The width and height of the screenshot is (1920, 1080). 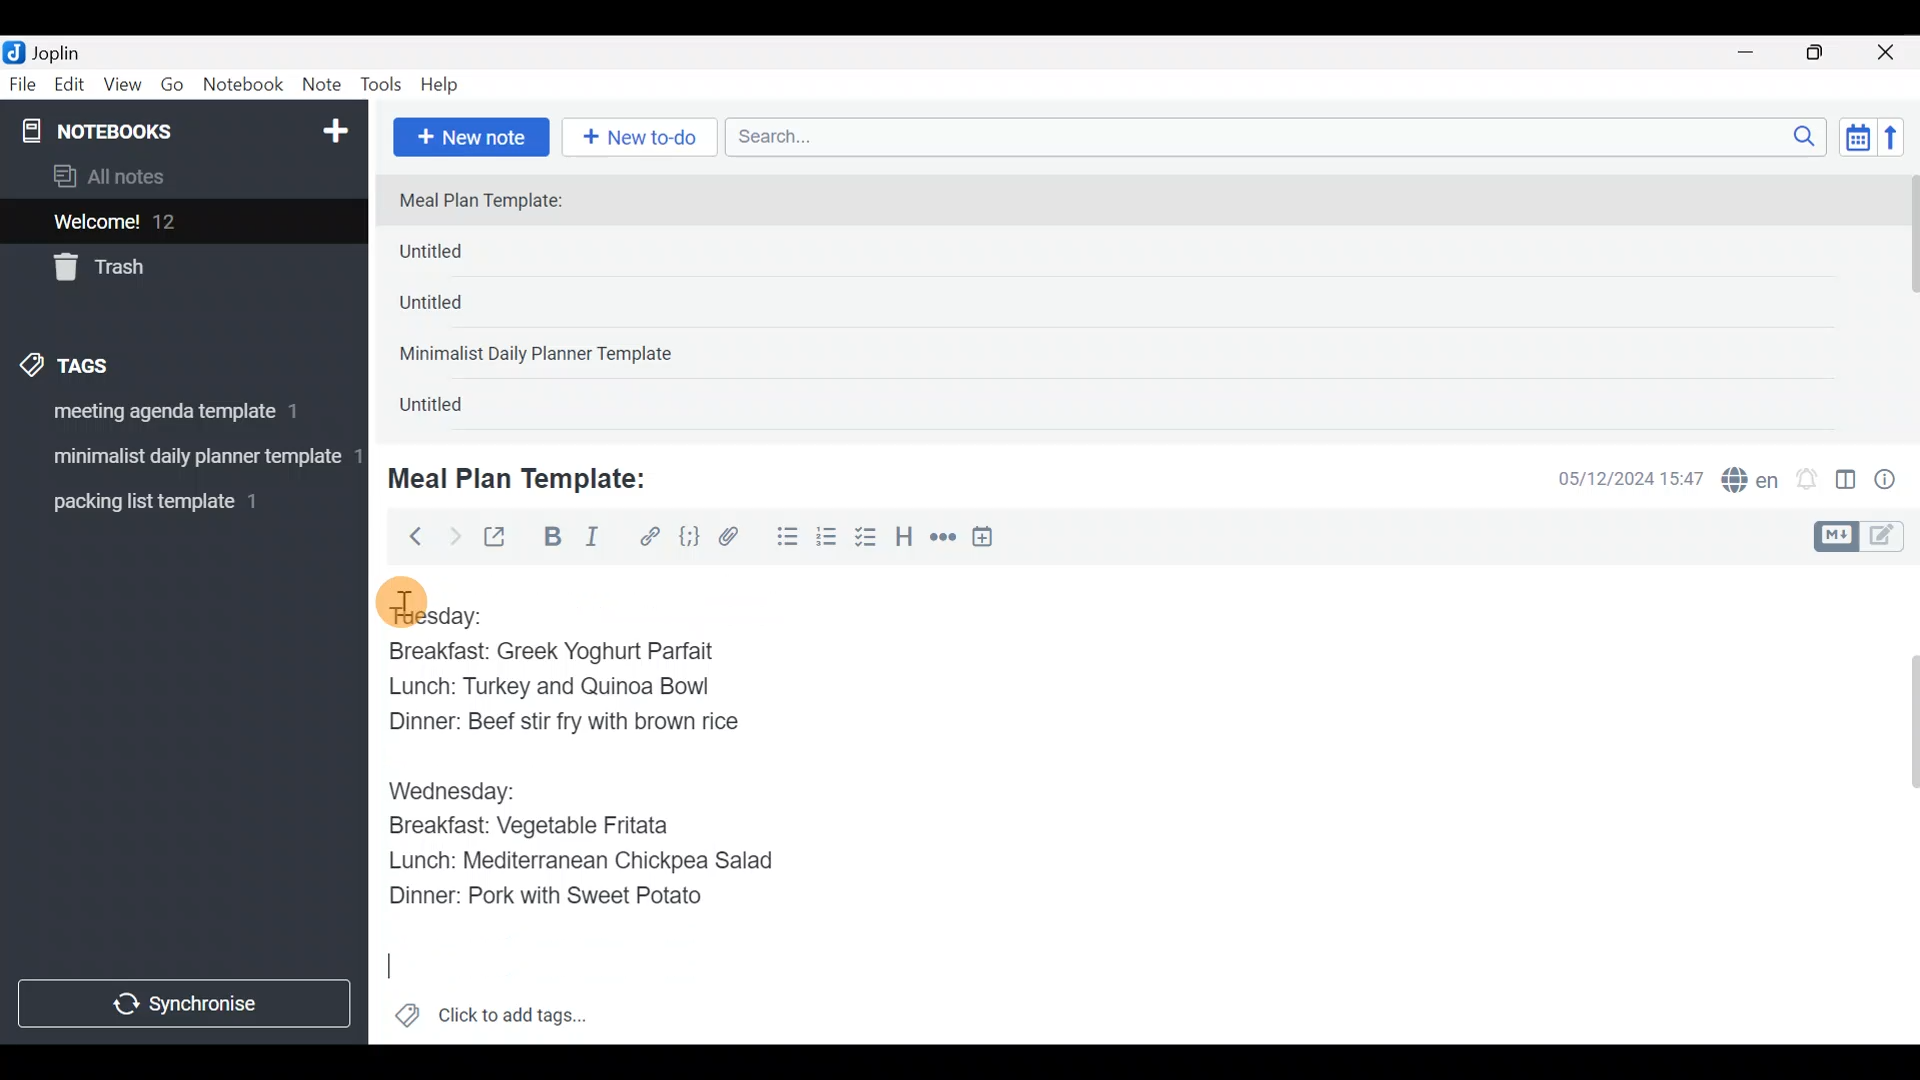 I want to click on Synchronize, so click(x=187, y=1003).